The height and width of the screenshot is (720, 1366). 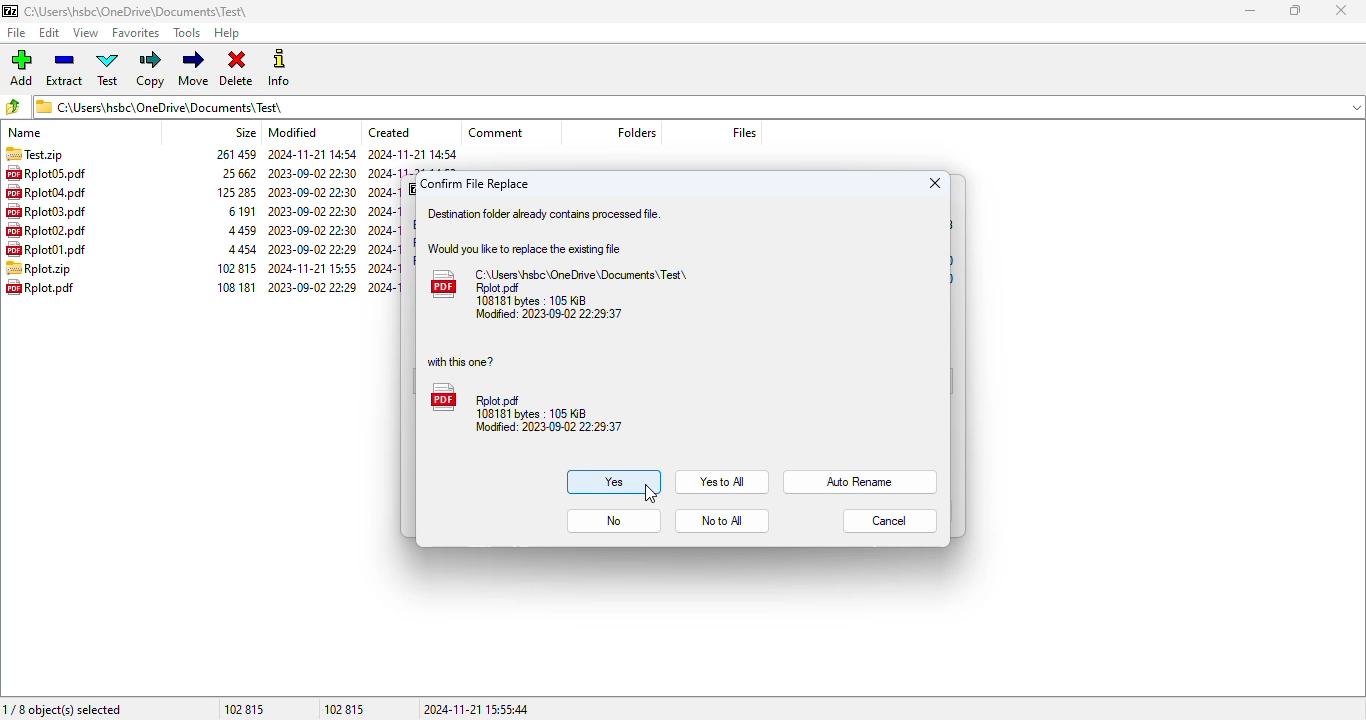 What do you see at coordinates (246, 133) in the screenshot?
I see `size` at bounding box center [246, 133].